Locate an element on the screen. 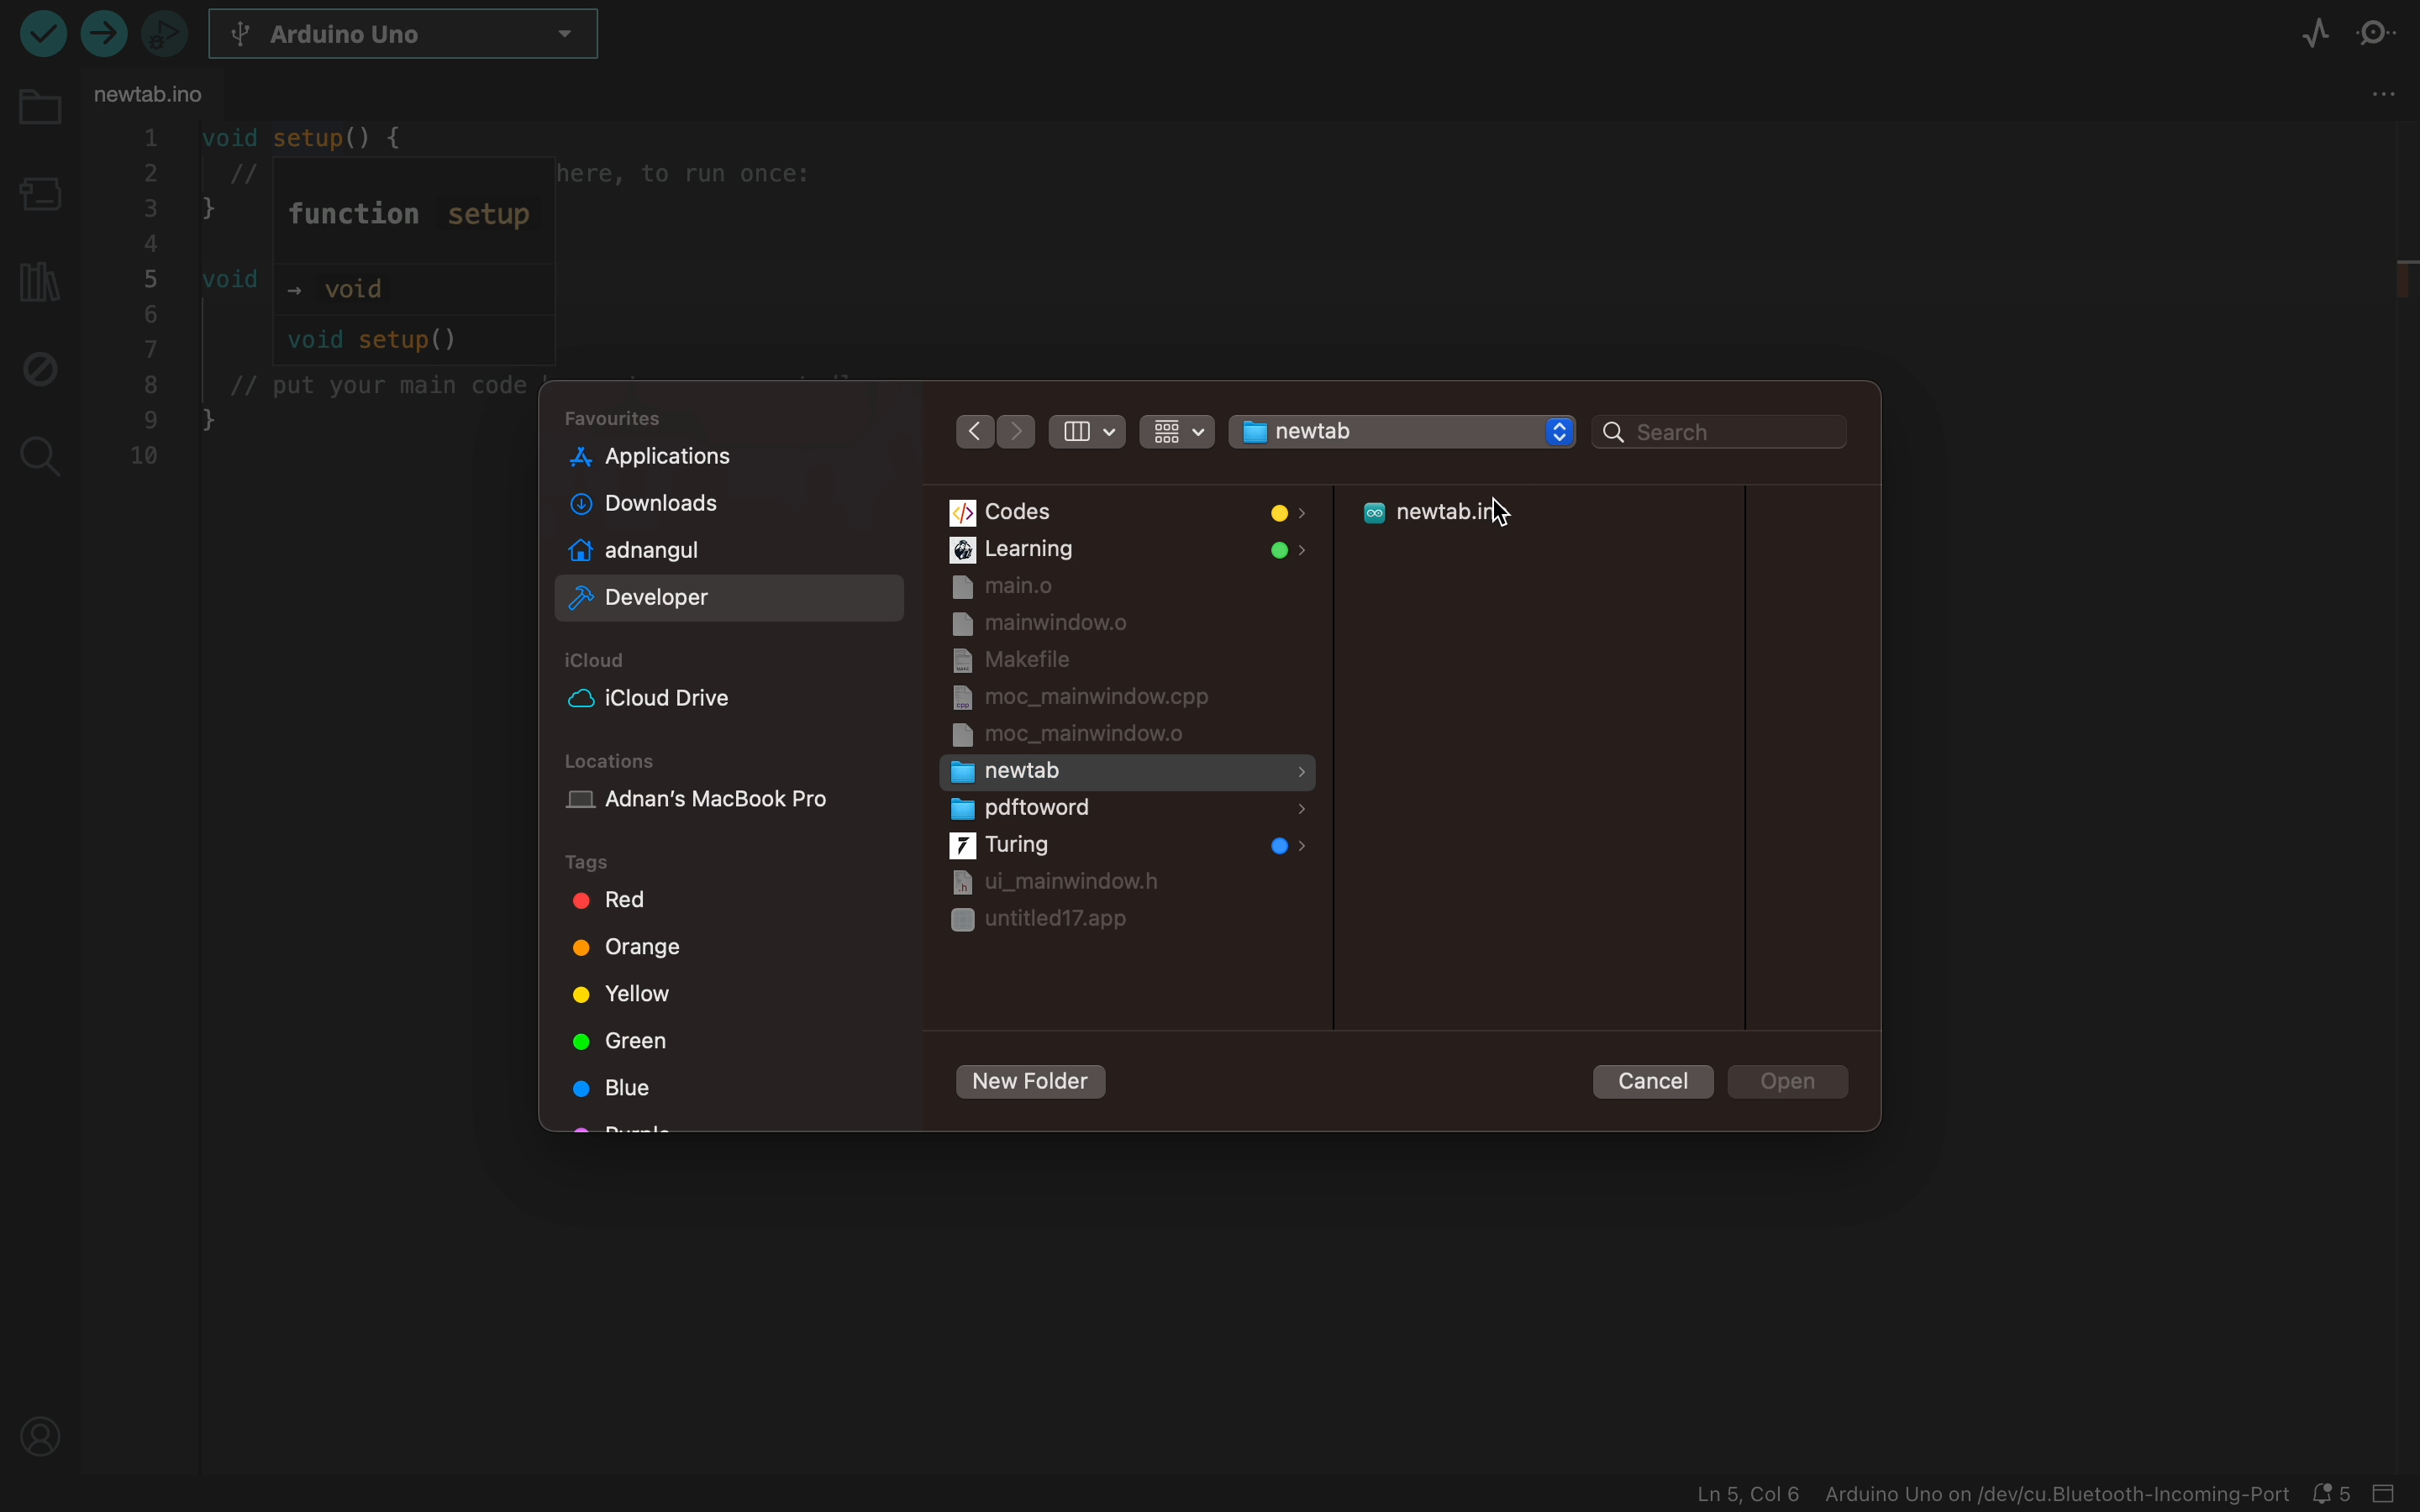 This screenshot has width=2420, height=1512. moc window 0 is located at coordinates (1082, 736).